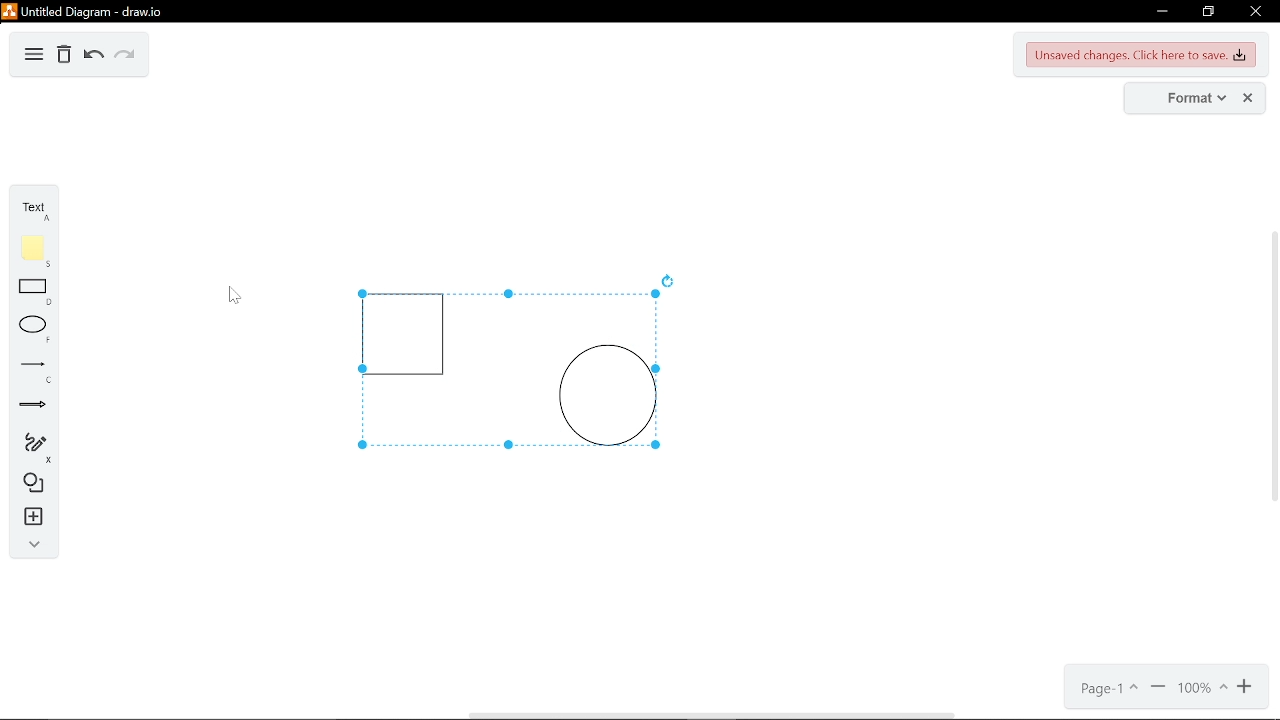 This screenshot has width=1280, height=720. Describe the element at coordinates (714, 715) in the screenshot. I see `horizontal scrollbar` at that location.